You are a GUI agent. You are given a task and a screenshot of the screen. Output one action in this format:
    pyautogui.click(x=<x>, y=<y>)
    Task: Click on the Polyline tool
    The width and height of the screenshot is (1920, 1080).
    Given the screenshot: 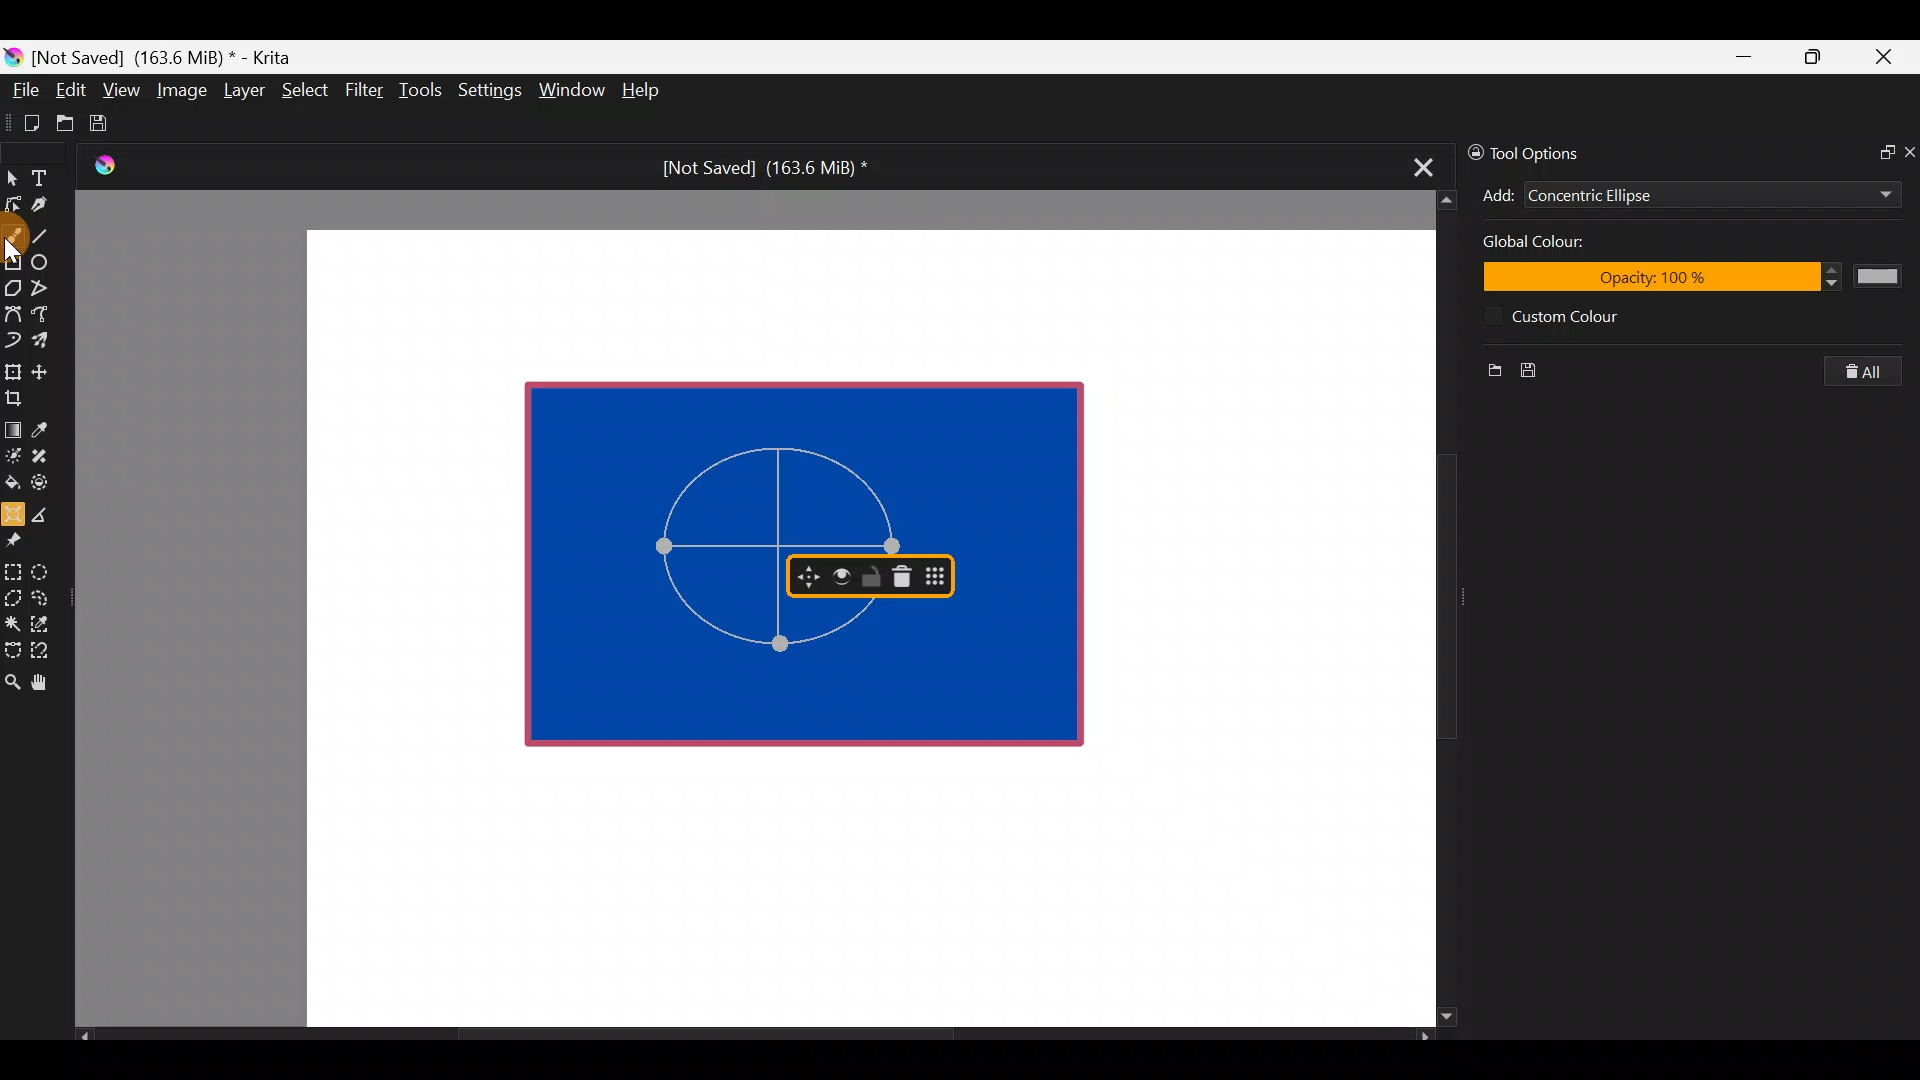 What is the action you would take?
    pyautogui.click(x=48, y=289)
    